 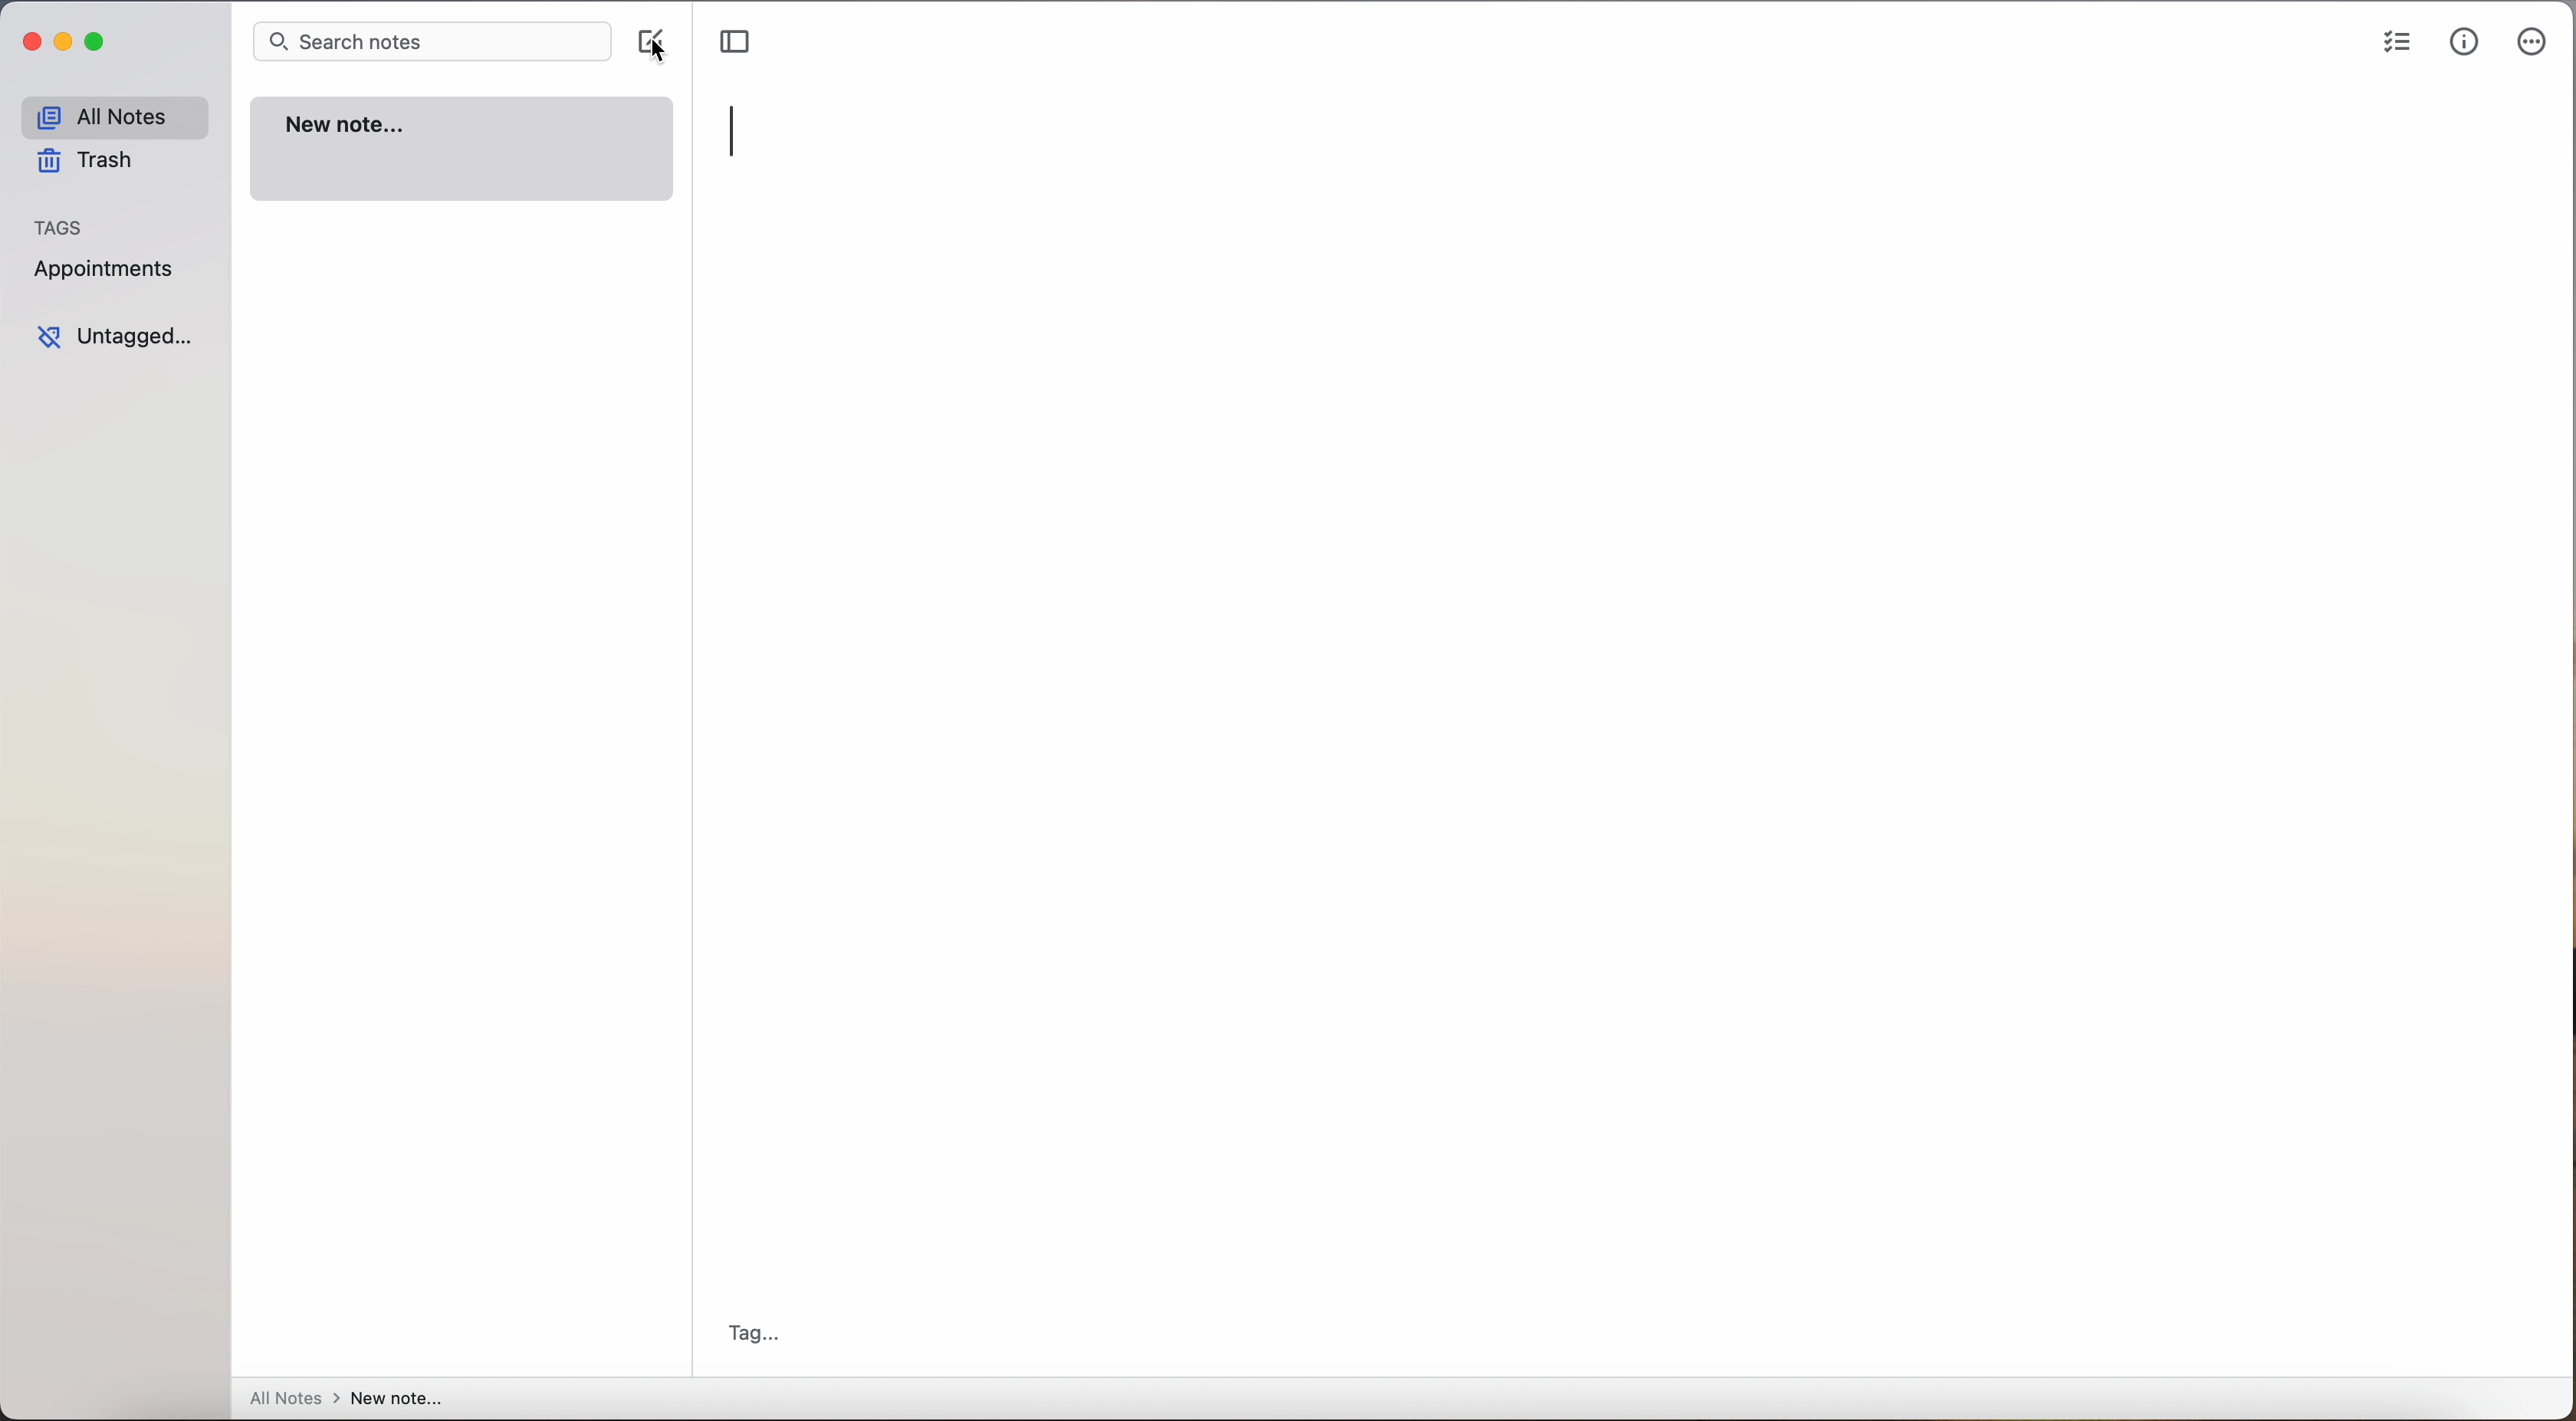 What do you see at coordinates (98, 40) in the screenshot?
I see `maximize app` at bounding box center [98, 40].